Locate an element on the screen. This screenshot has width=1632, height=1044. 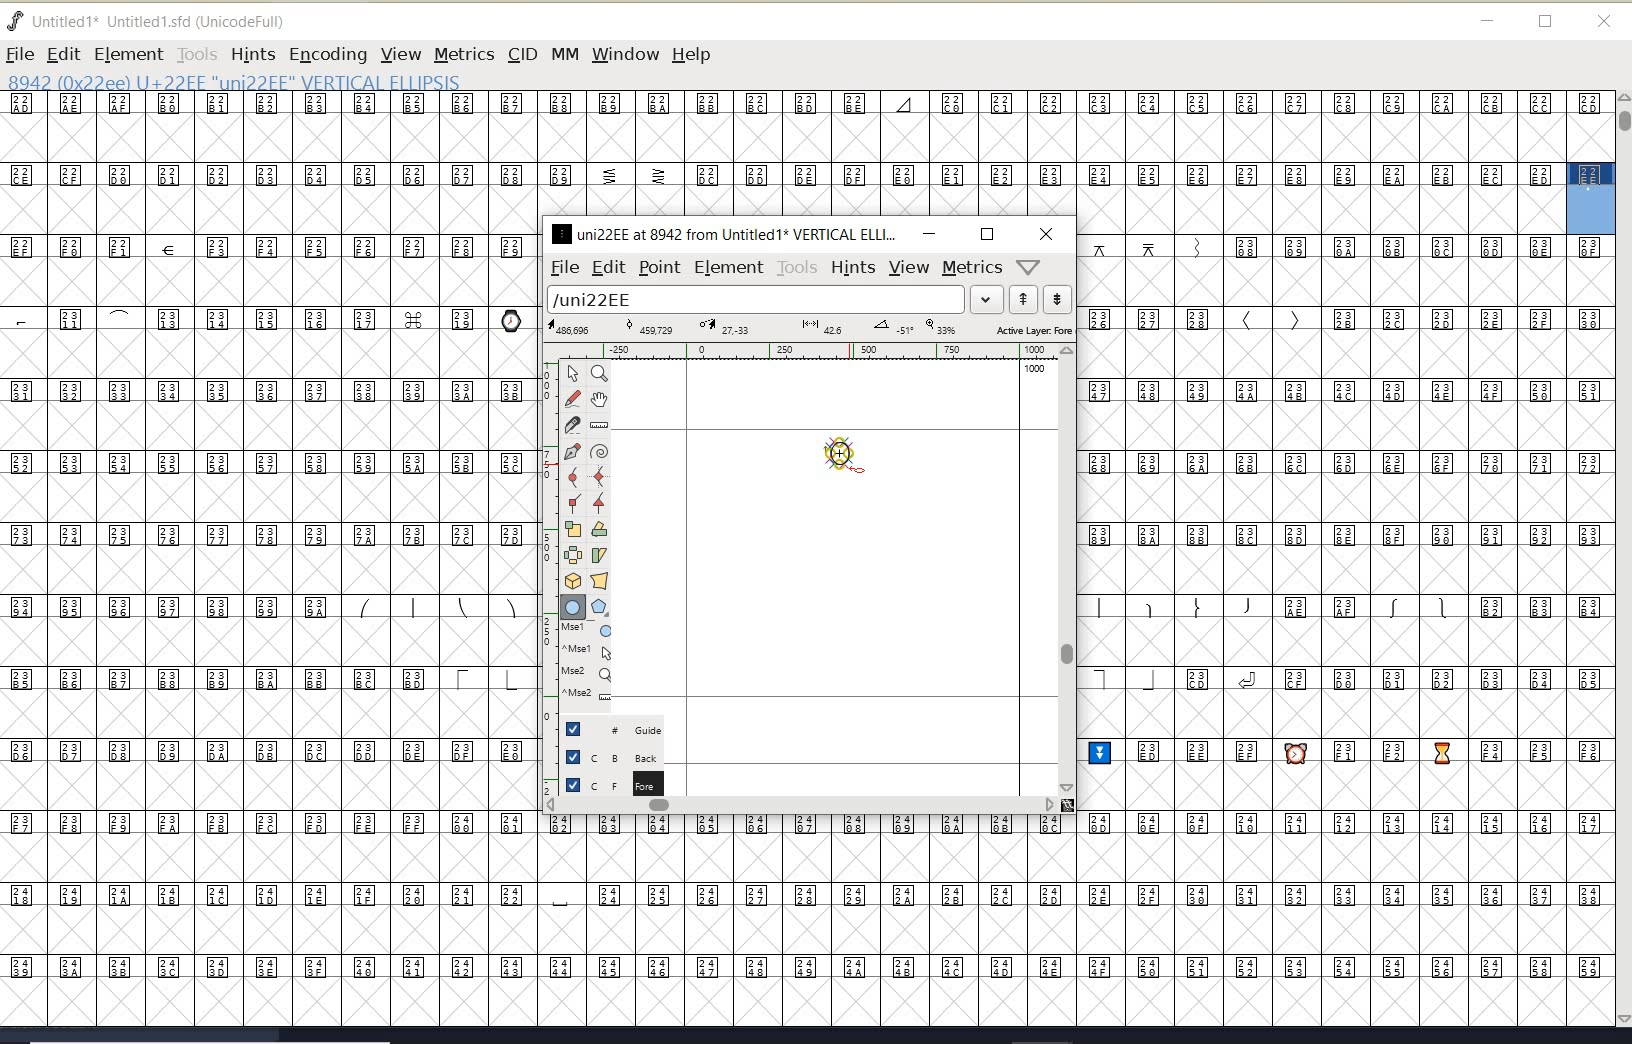
flip the selection is located at coordinates (573, 555).